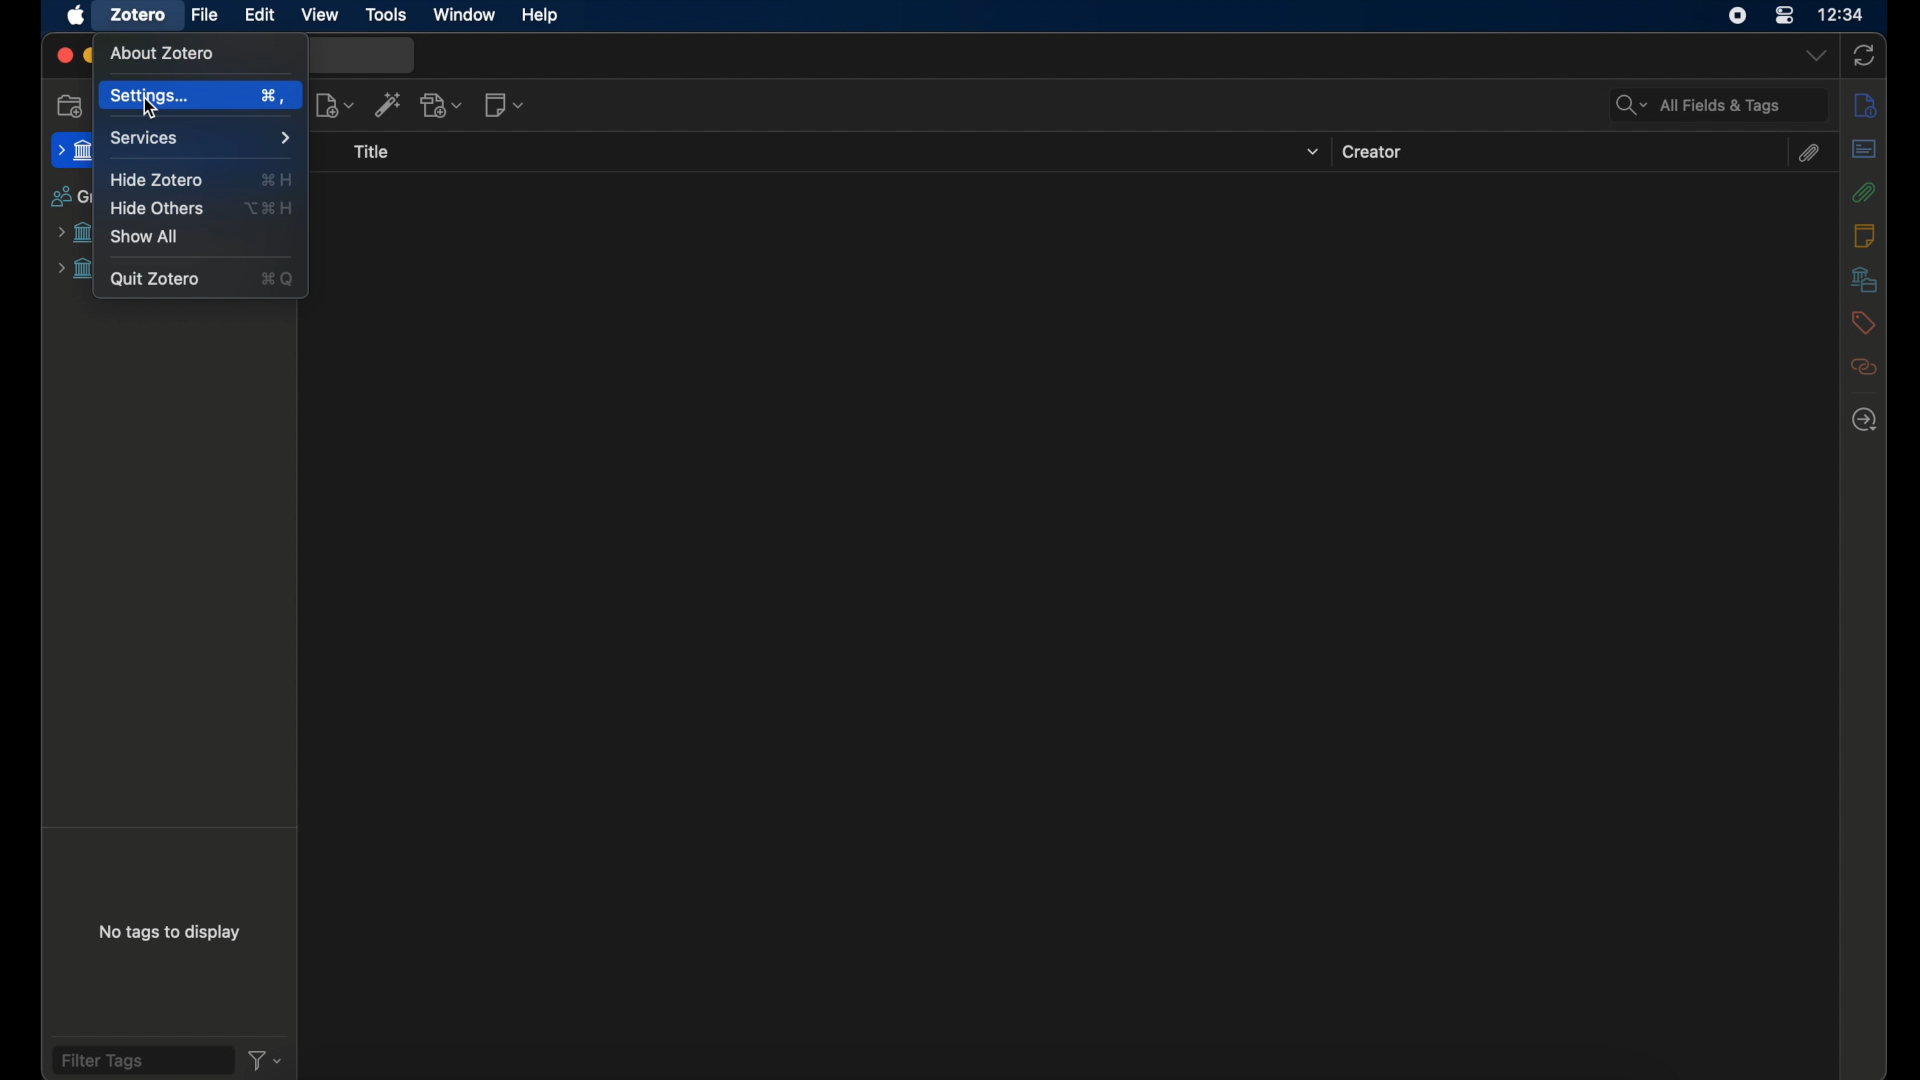  What do you see at coordinates (1813, 57) in the screenshot?
I see `dropdown` at bounding box center [1813, 57].